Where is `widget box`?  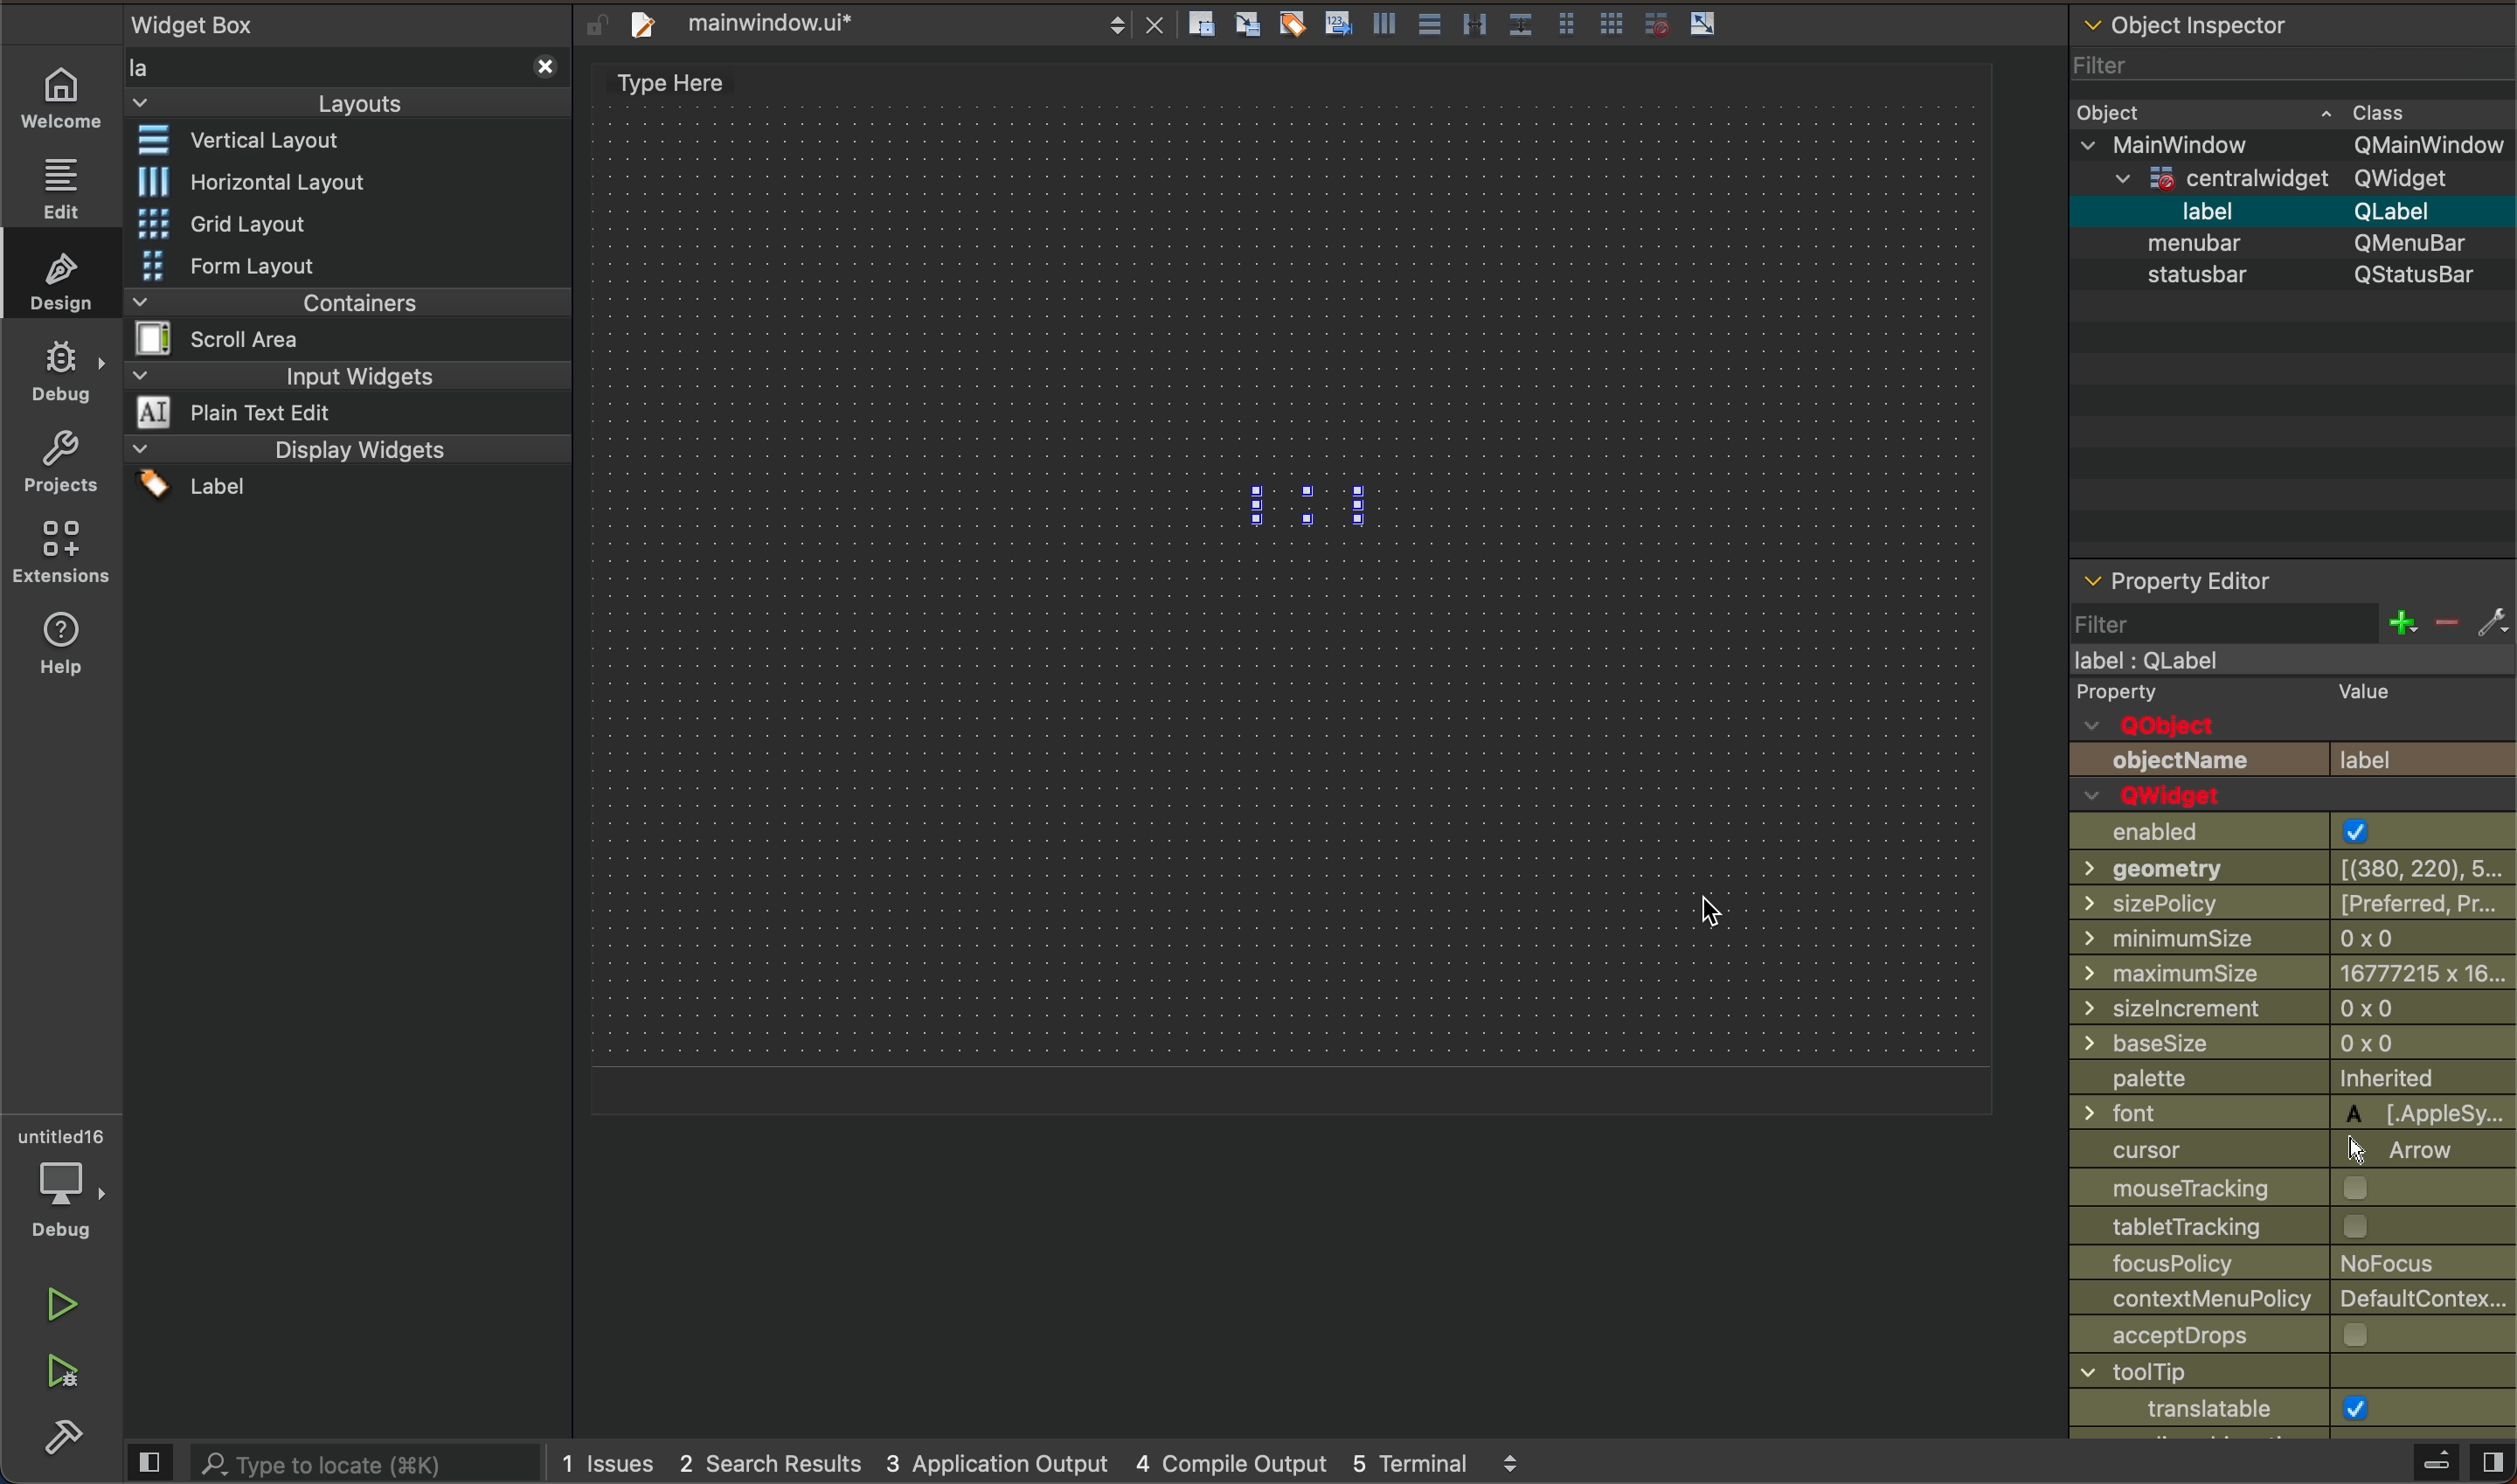
widget box is located at coordinates (343, 64).